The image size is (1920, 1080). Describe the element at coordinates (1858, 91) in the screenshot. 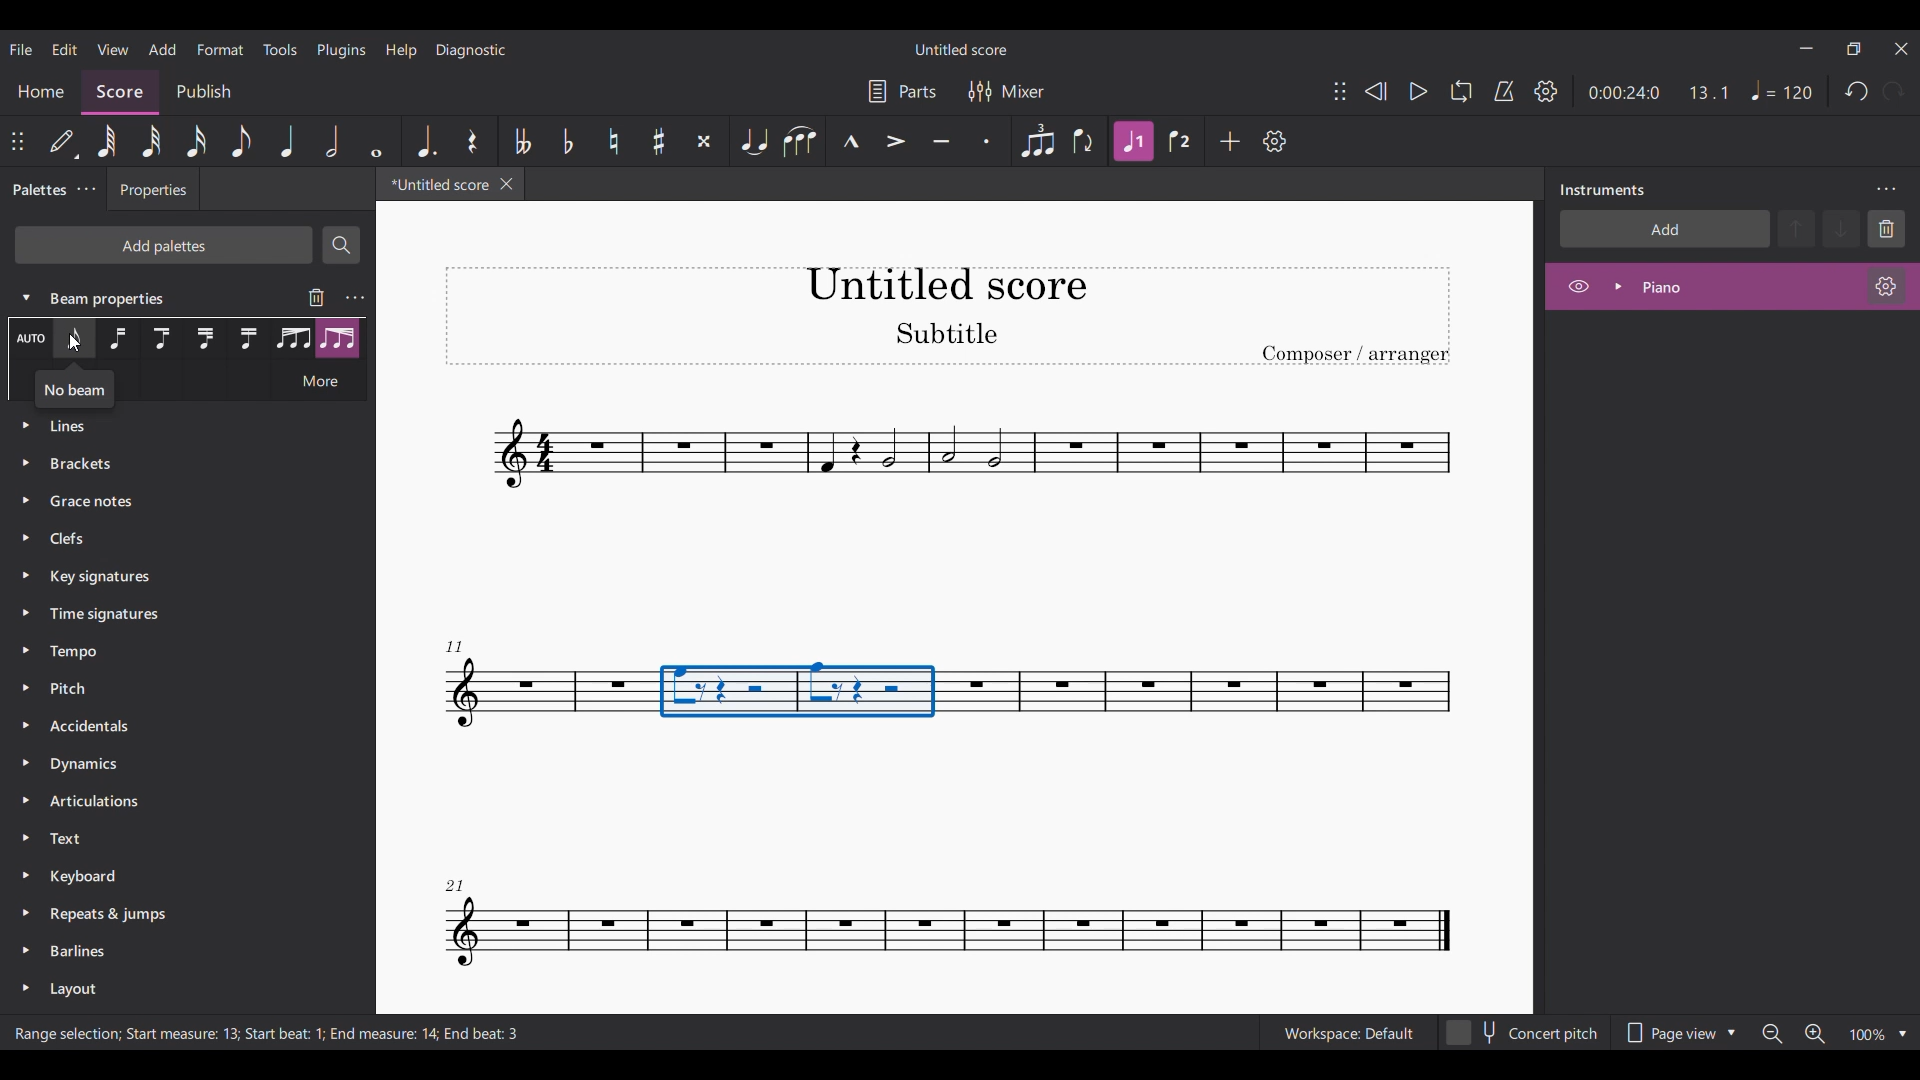

I see `Undo` at that location.